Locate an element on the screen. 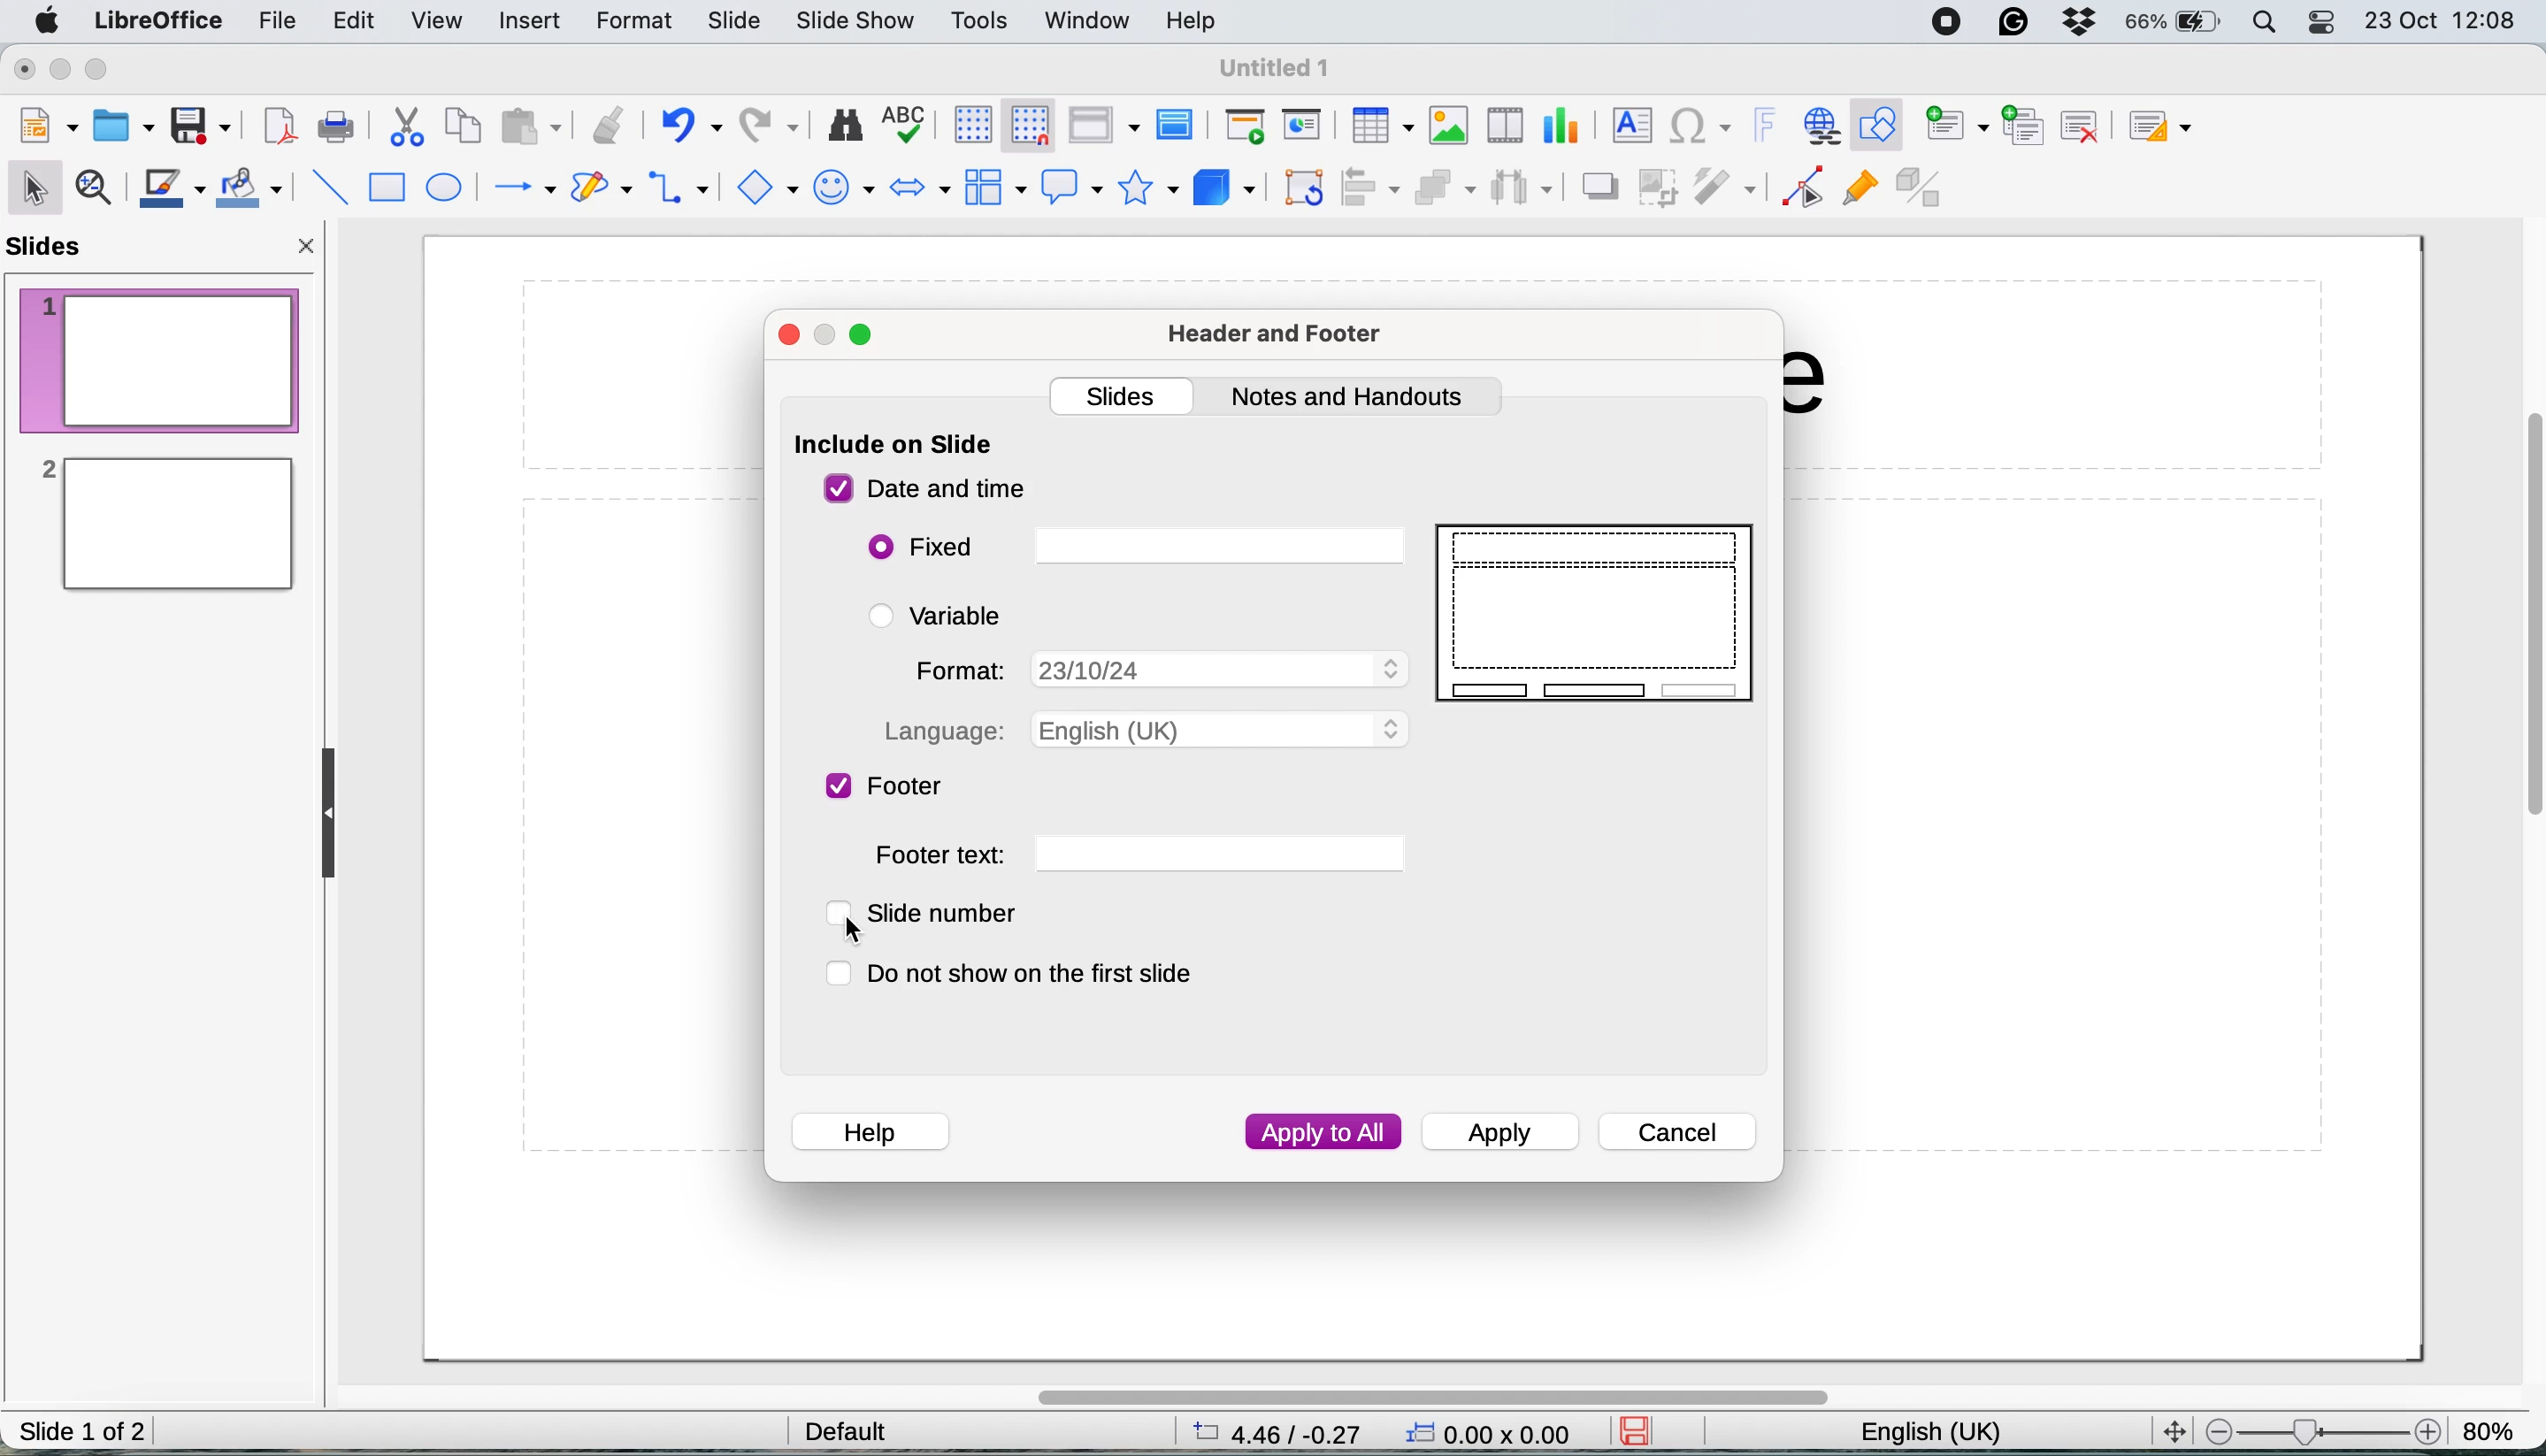  date and time is located at coordinates (925, 490).